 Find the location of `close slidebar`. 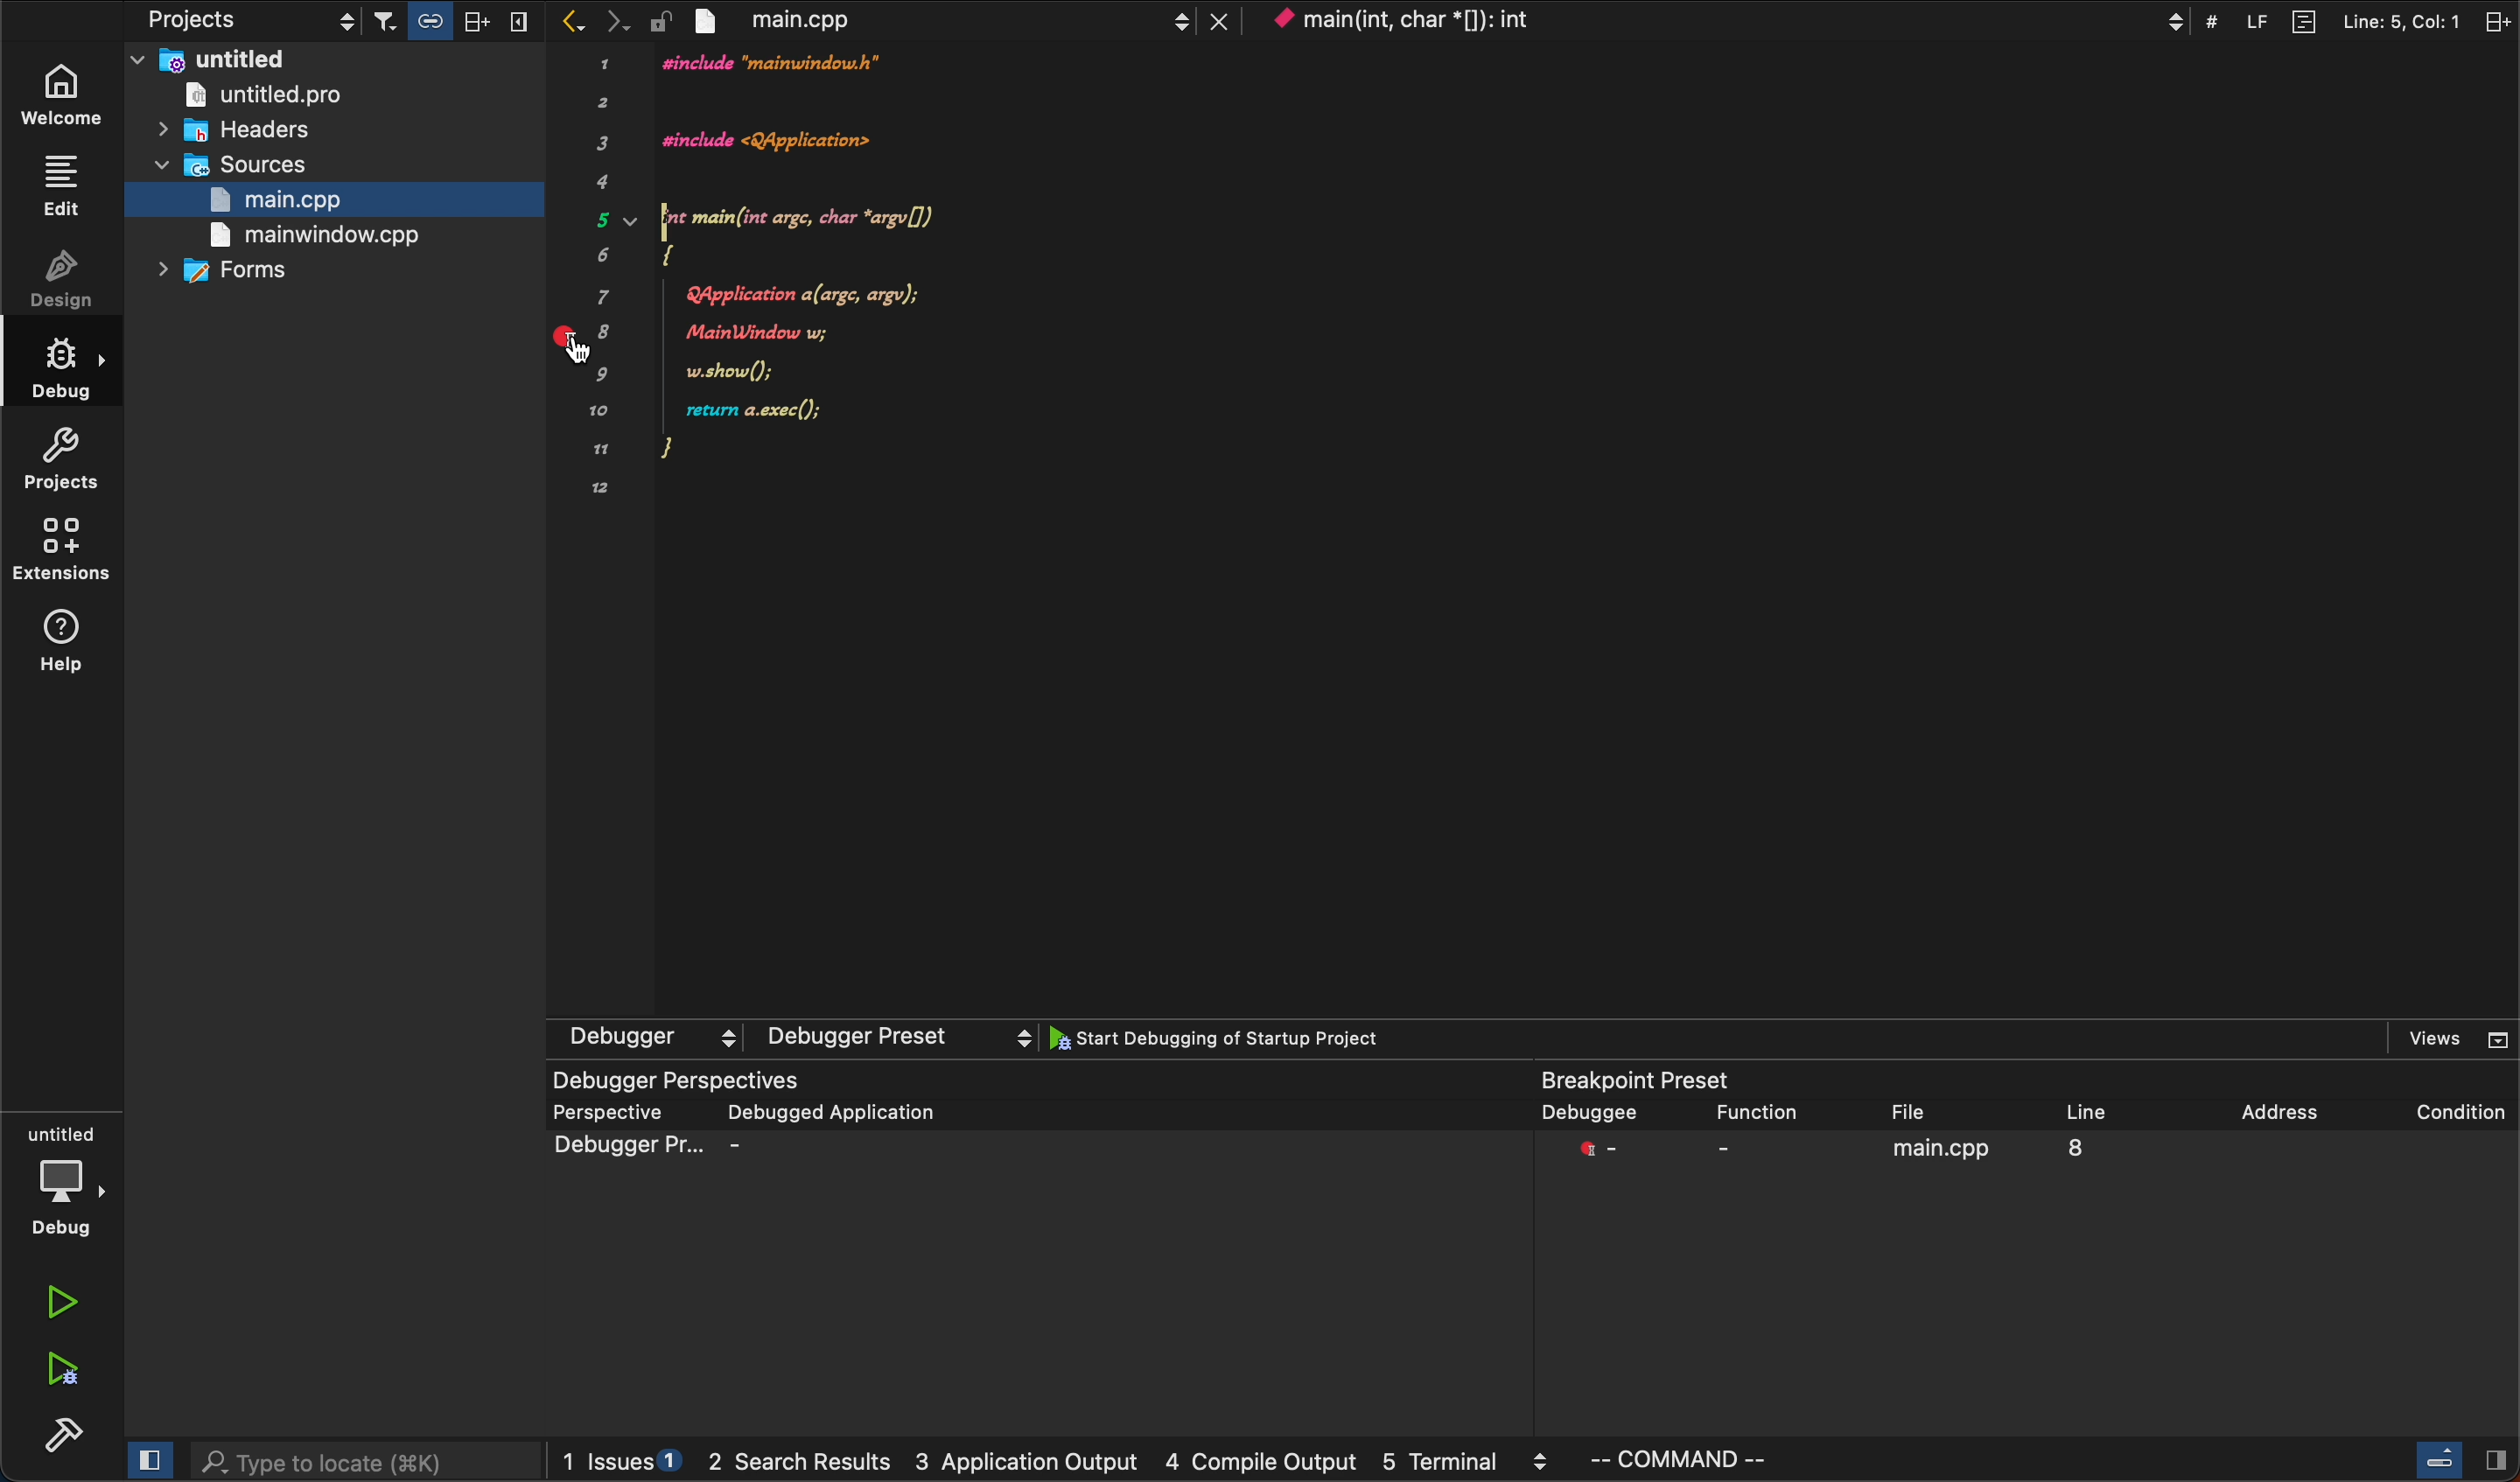

close slidebar is located at coordinates (2463, 1458).